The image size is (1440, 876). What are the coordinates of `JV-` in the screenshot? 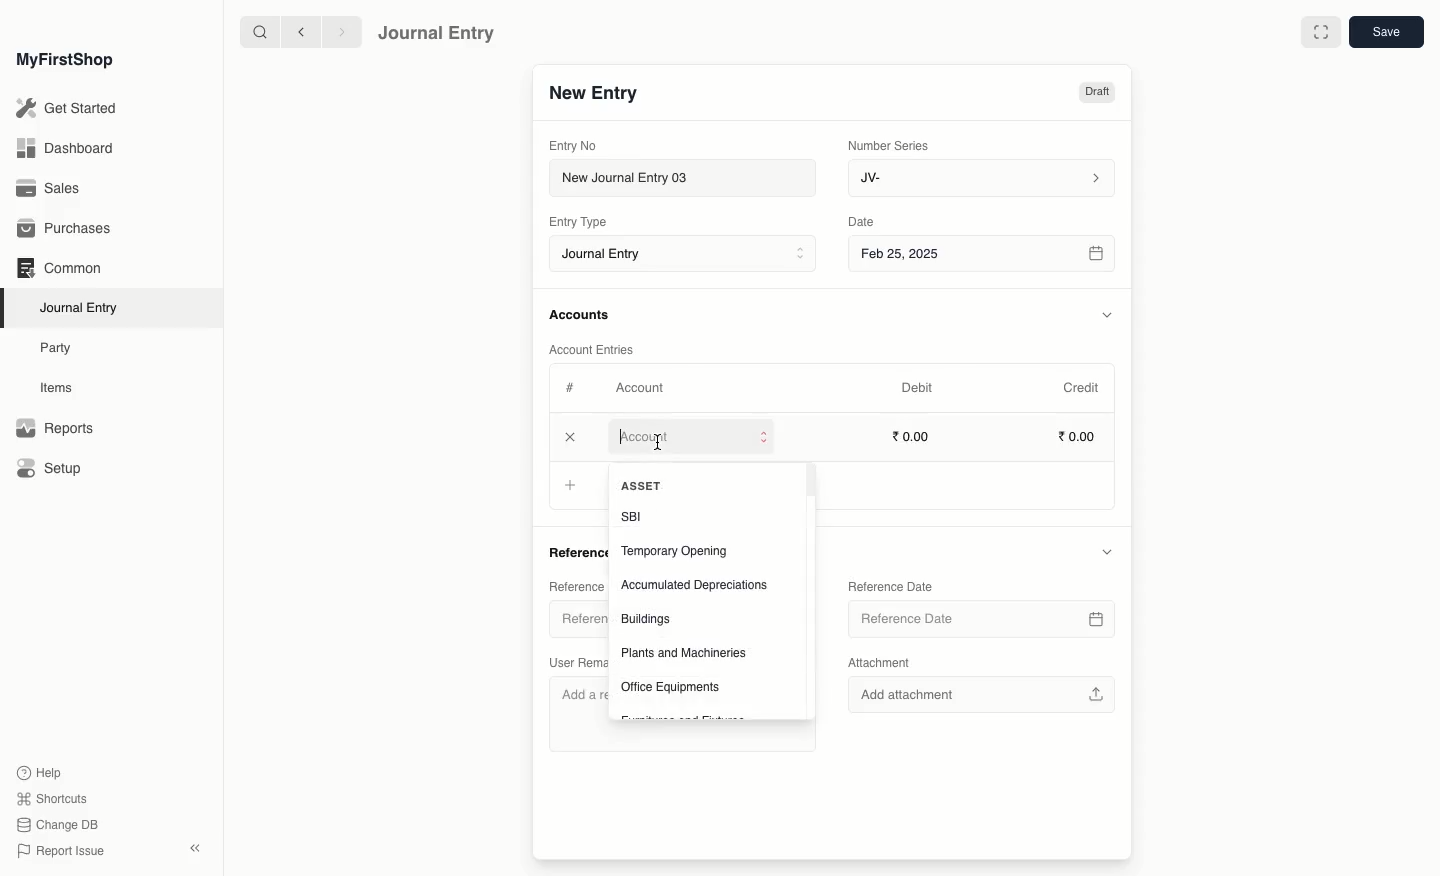 It's located at (979, 178).